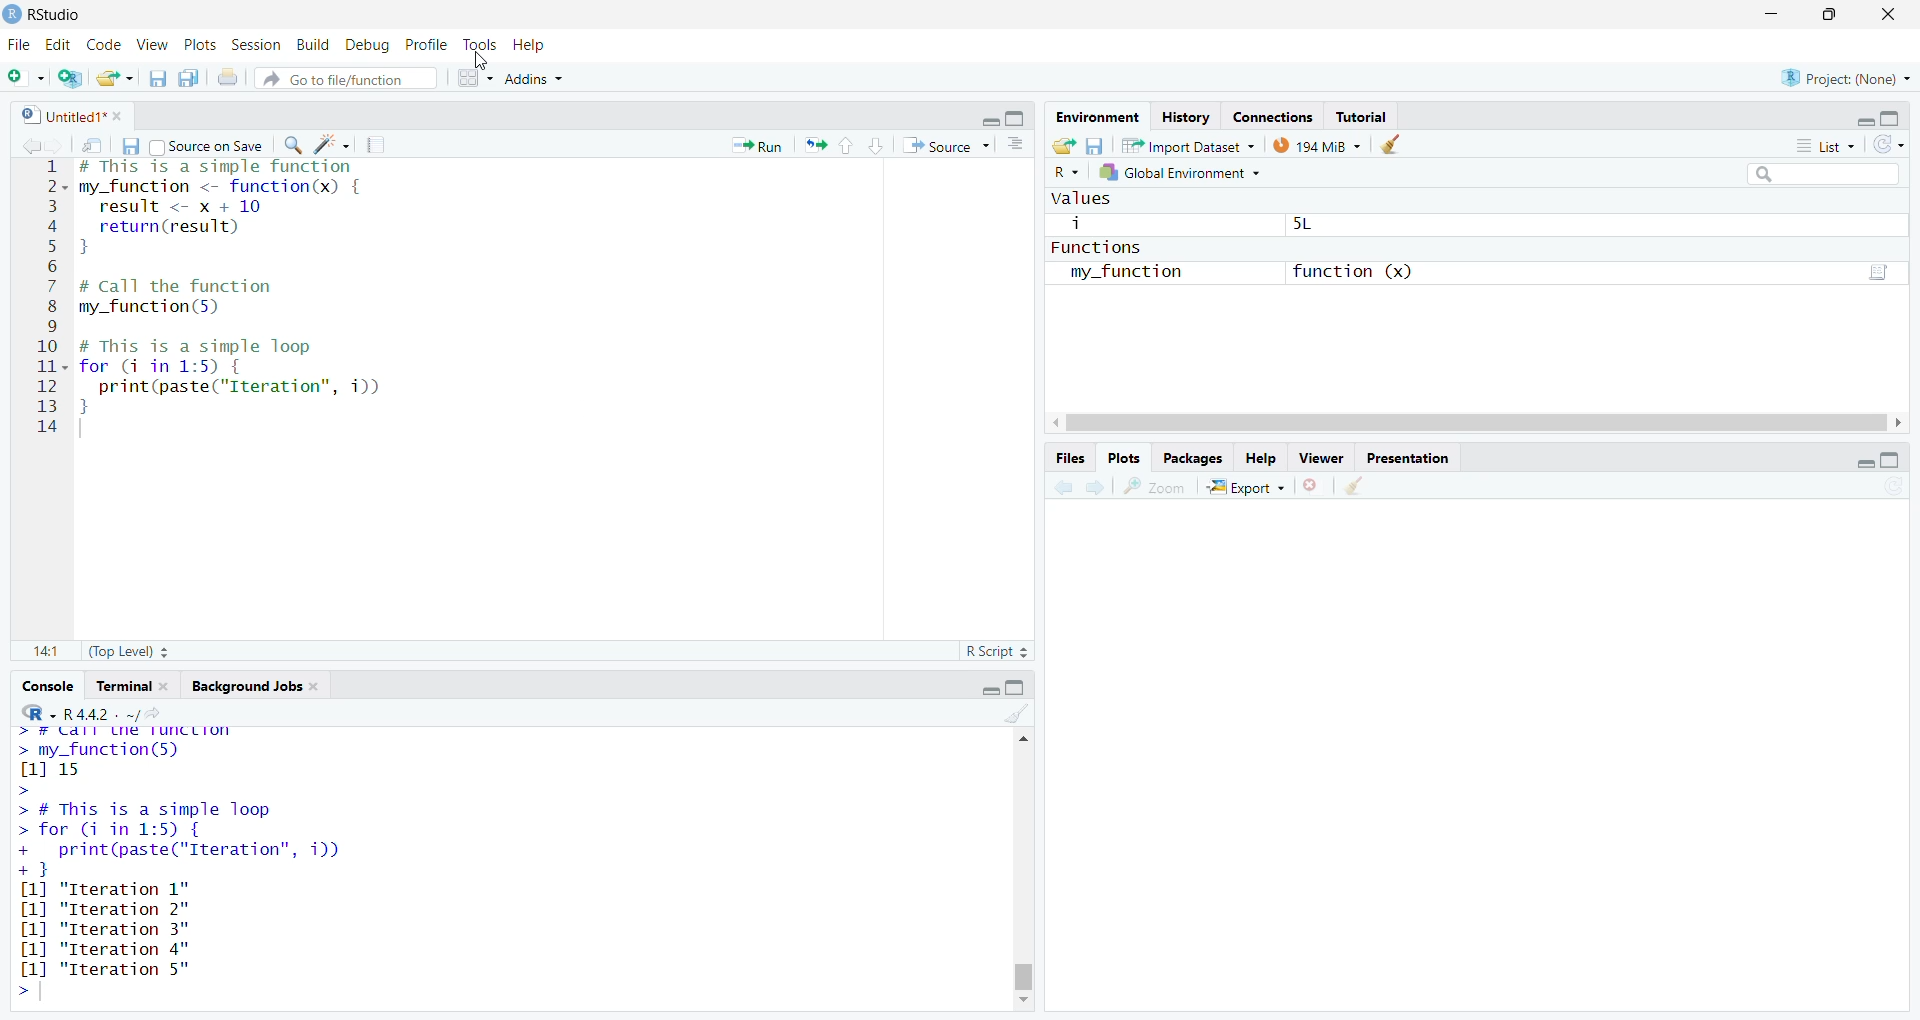 The image size is (1920, 1020). What do you see at coordinates (22, 144) in the screenshot?
I see `go back to previous source location` at bounding box center [22, 144].